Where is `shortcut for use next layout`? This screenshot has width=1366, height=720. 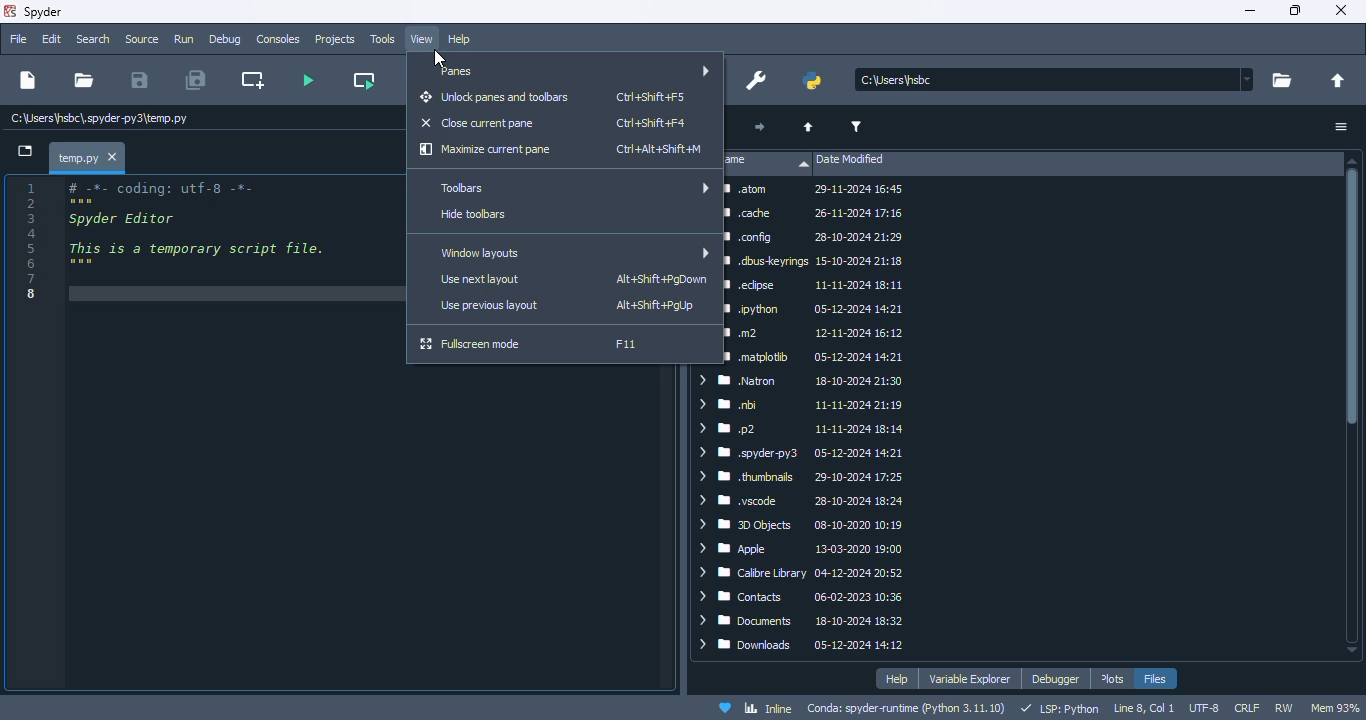 shortcut for use next layout is located at coordinates (661, 279).